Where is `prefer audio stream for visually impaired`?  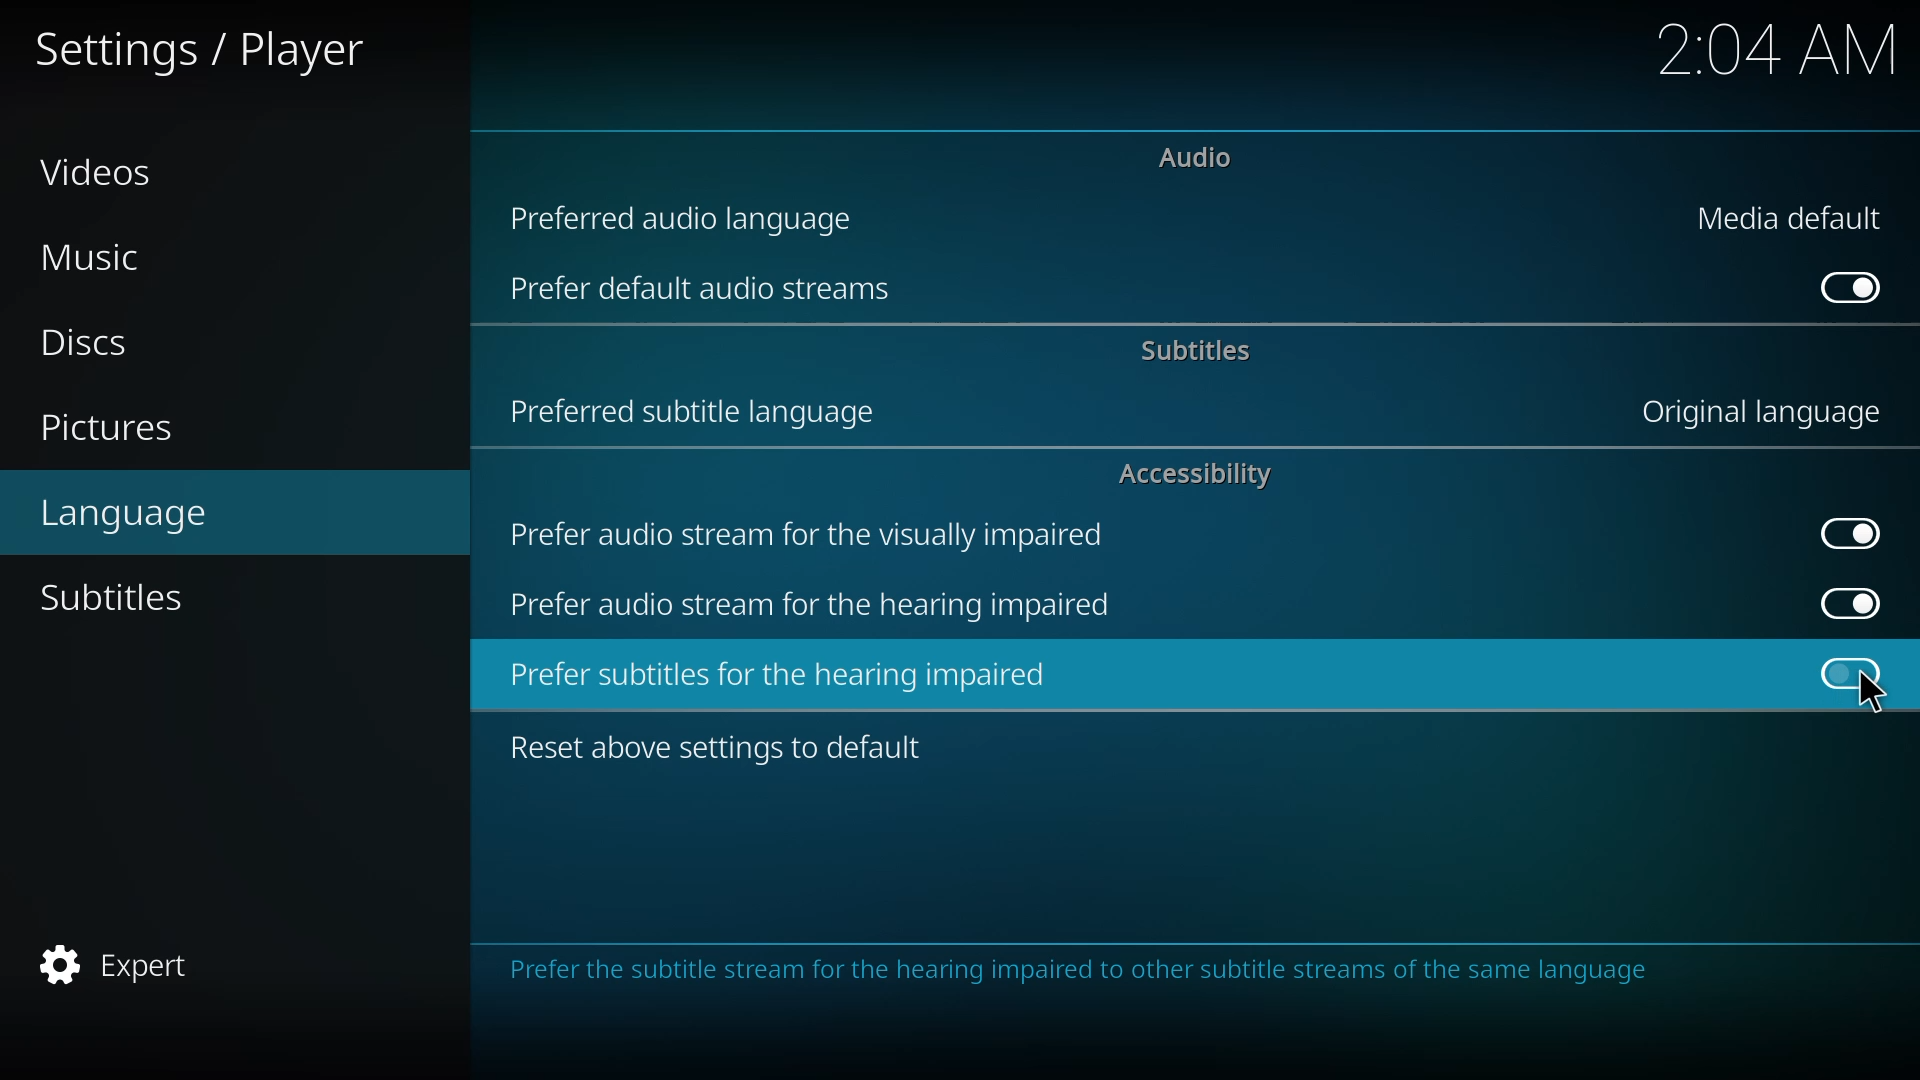
prefer audio stream for visually impaired is located at coordinates (817, 533).